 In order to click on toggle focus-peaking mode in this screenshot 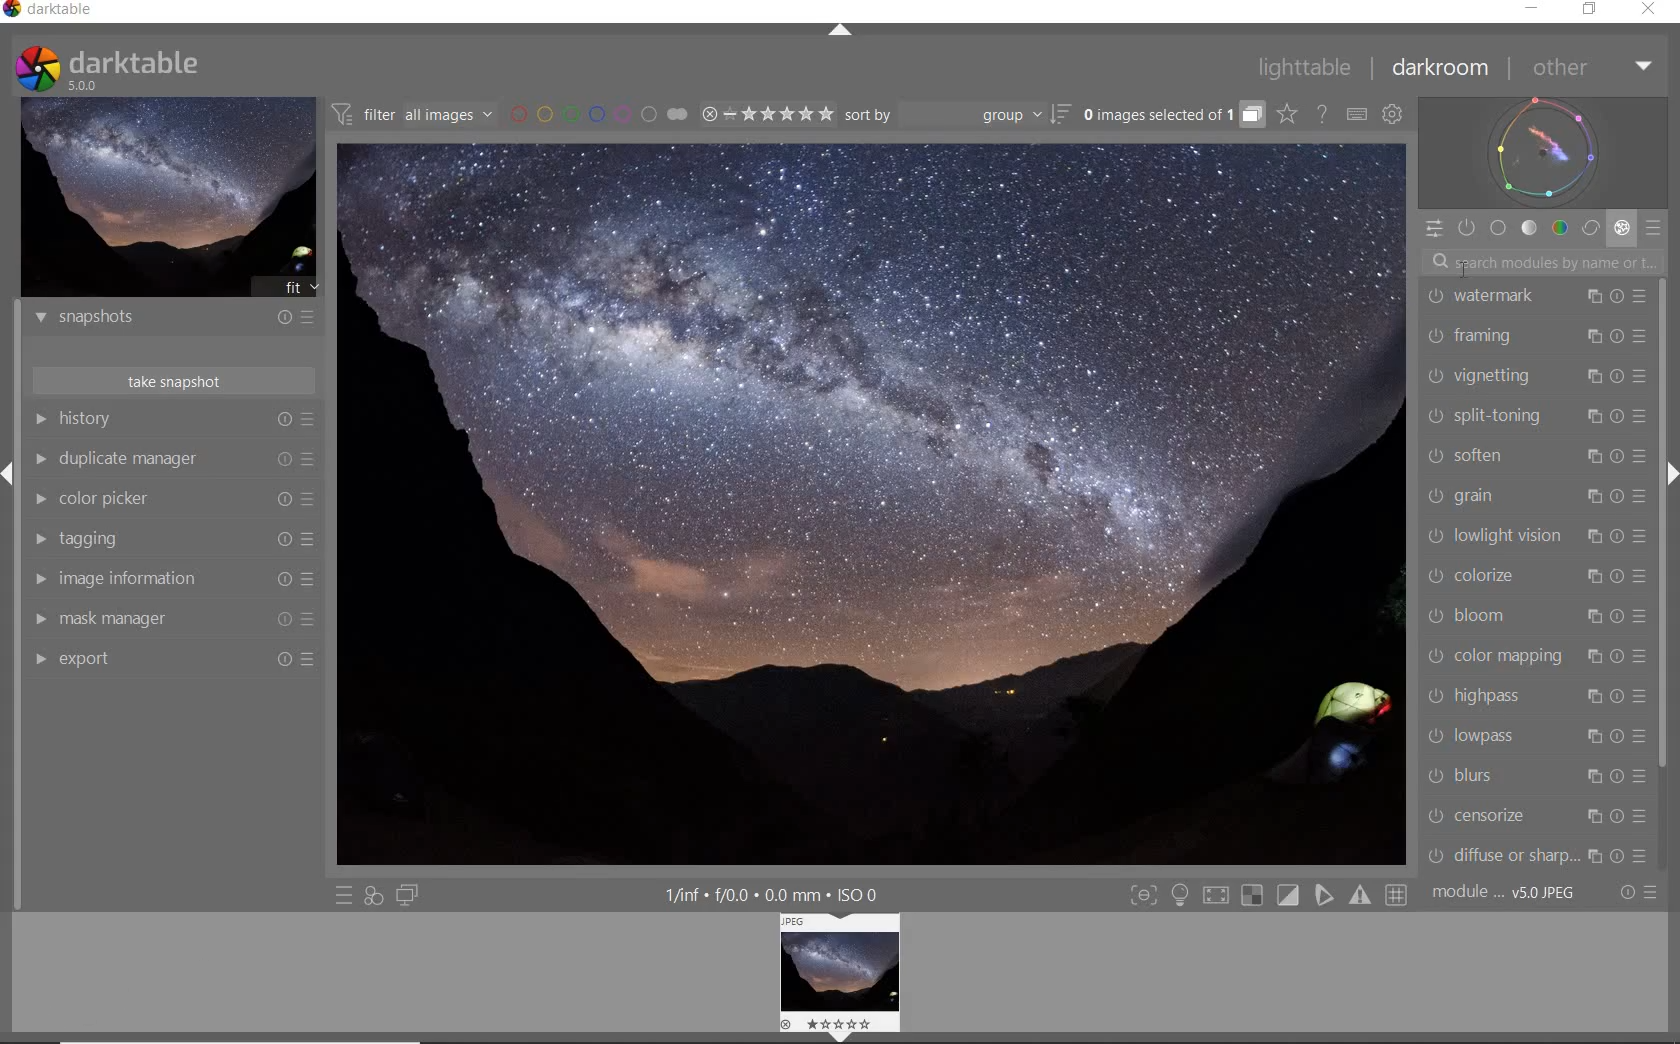, I will do `click(1147, 895)`.